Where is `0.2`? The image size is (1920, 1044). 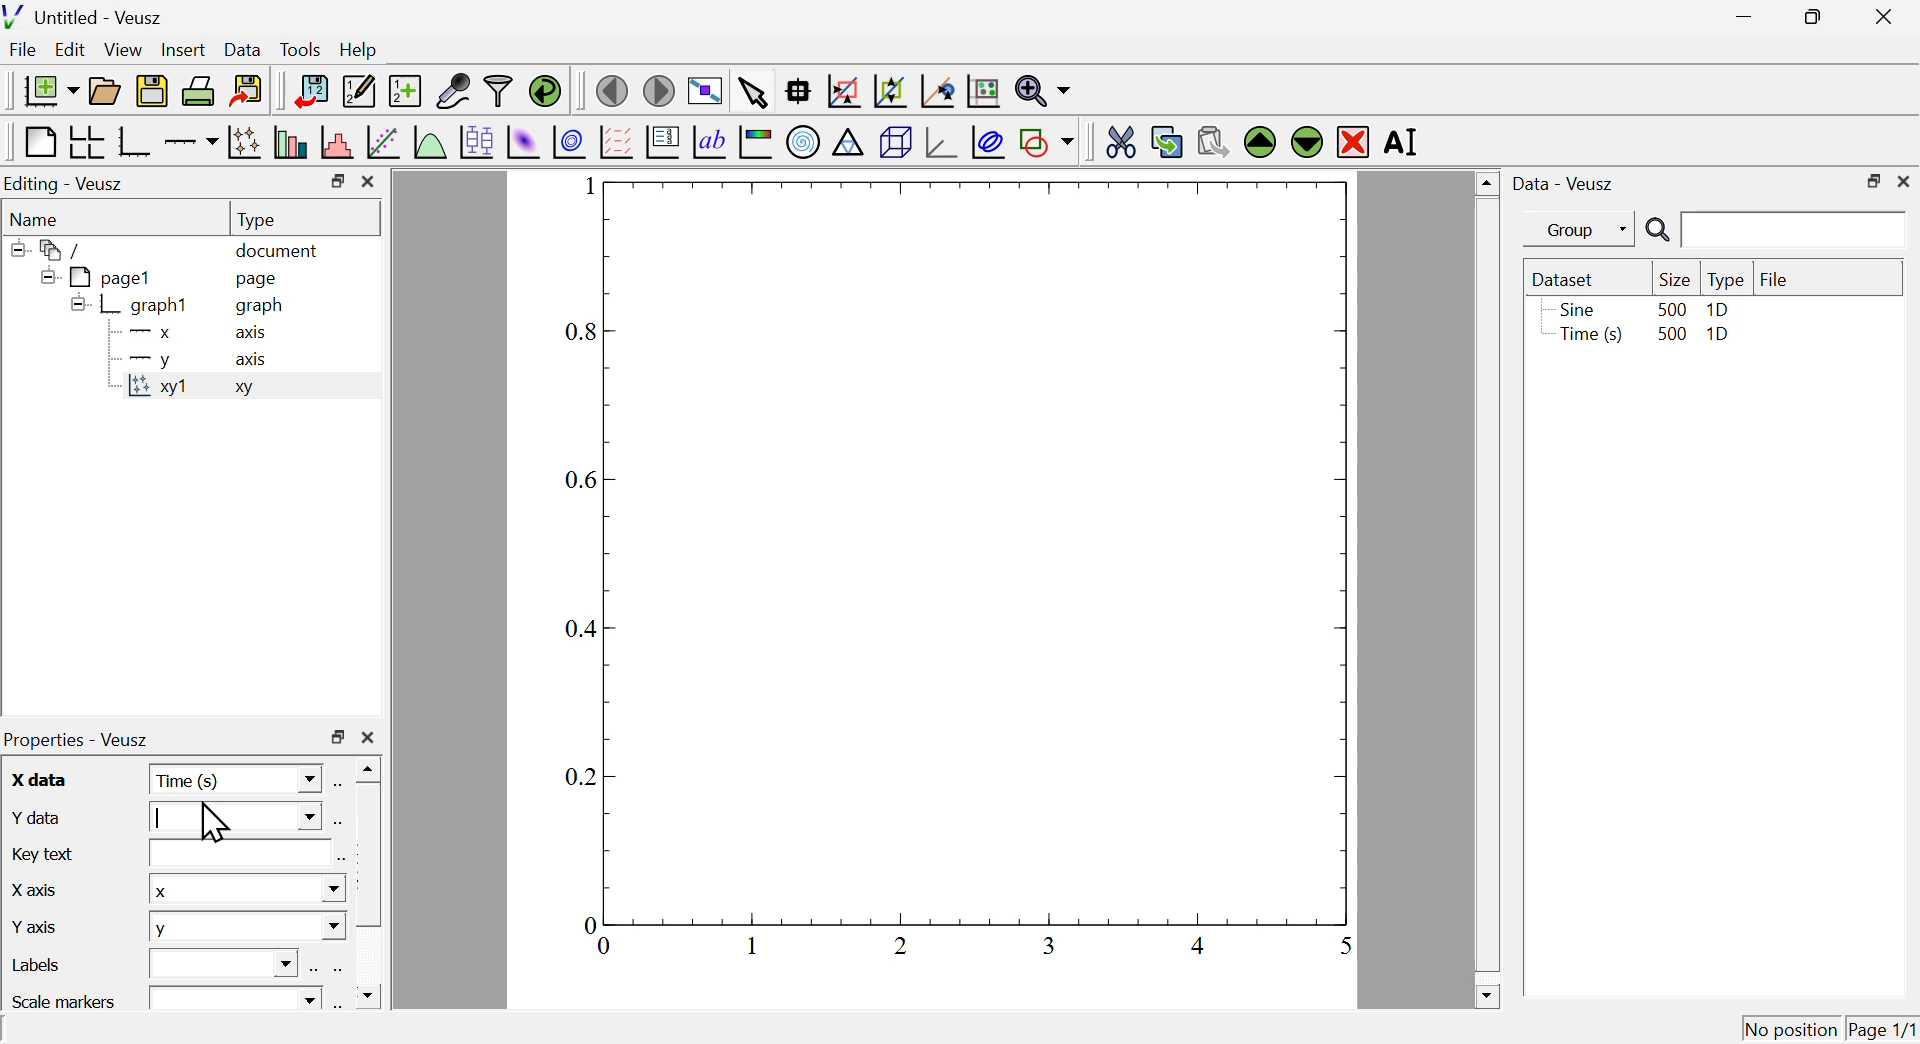
0.2 is located at coordinates (752, 946).